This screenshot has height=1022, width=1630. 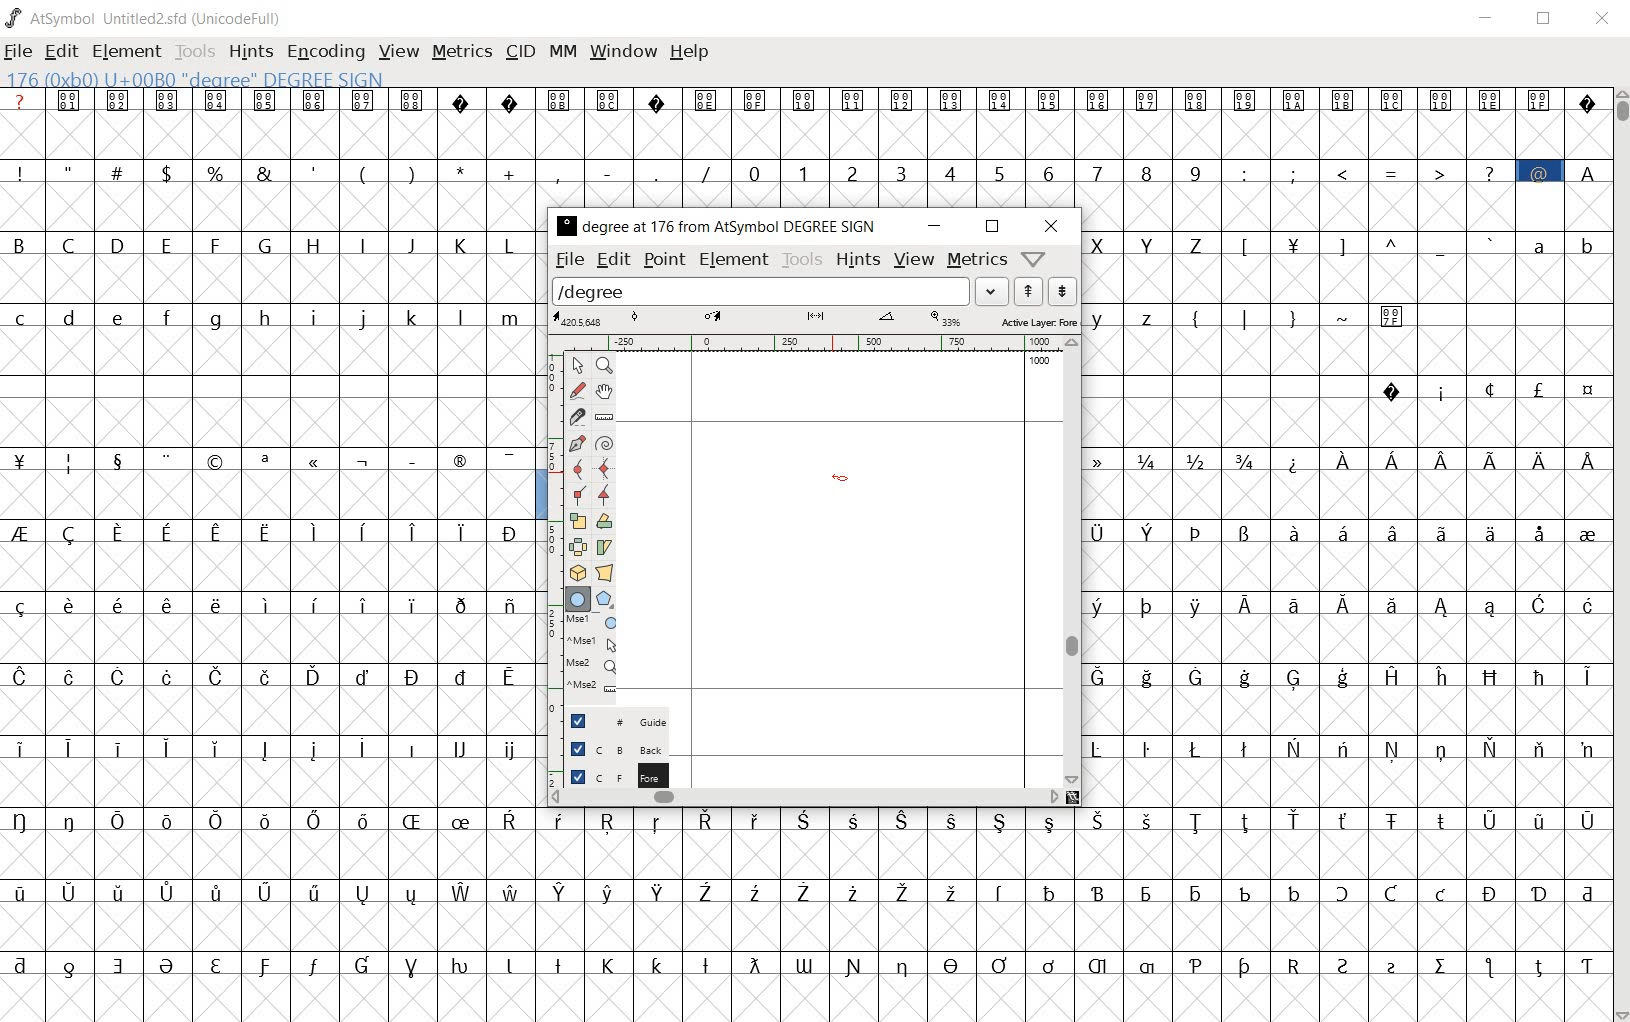 What do you see at coordinates (1587, 170) in the screenshot?
I see `A` at bounding box center [1587, 170].